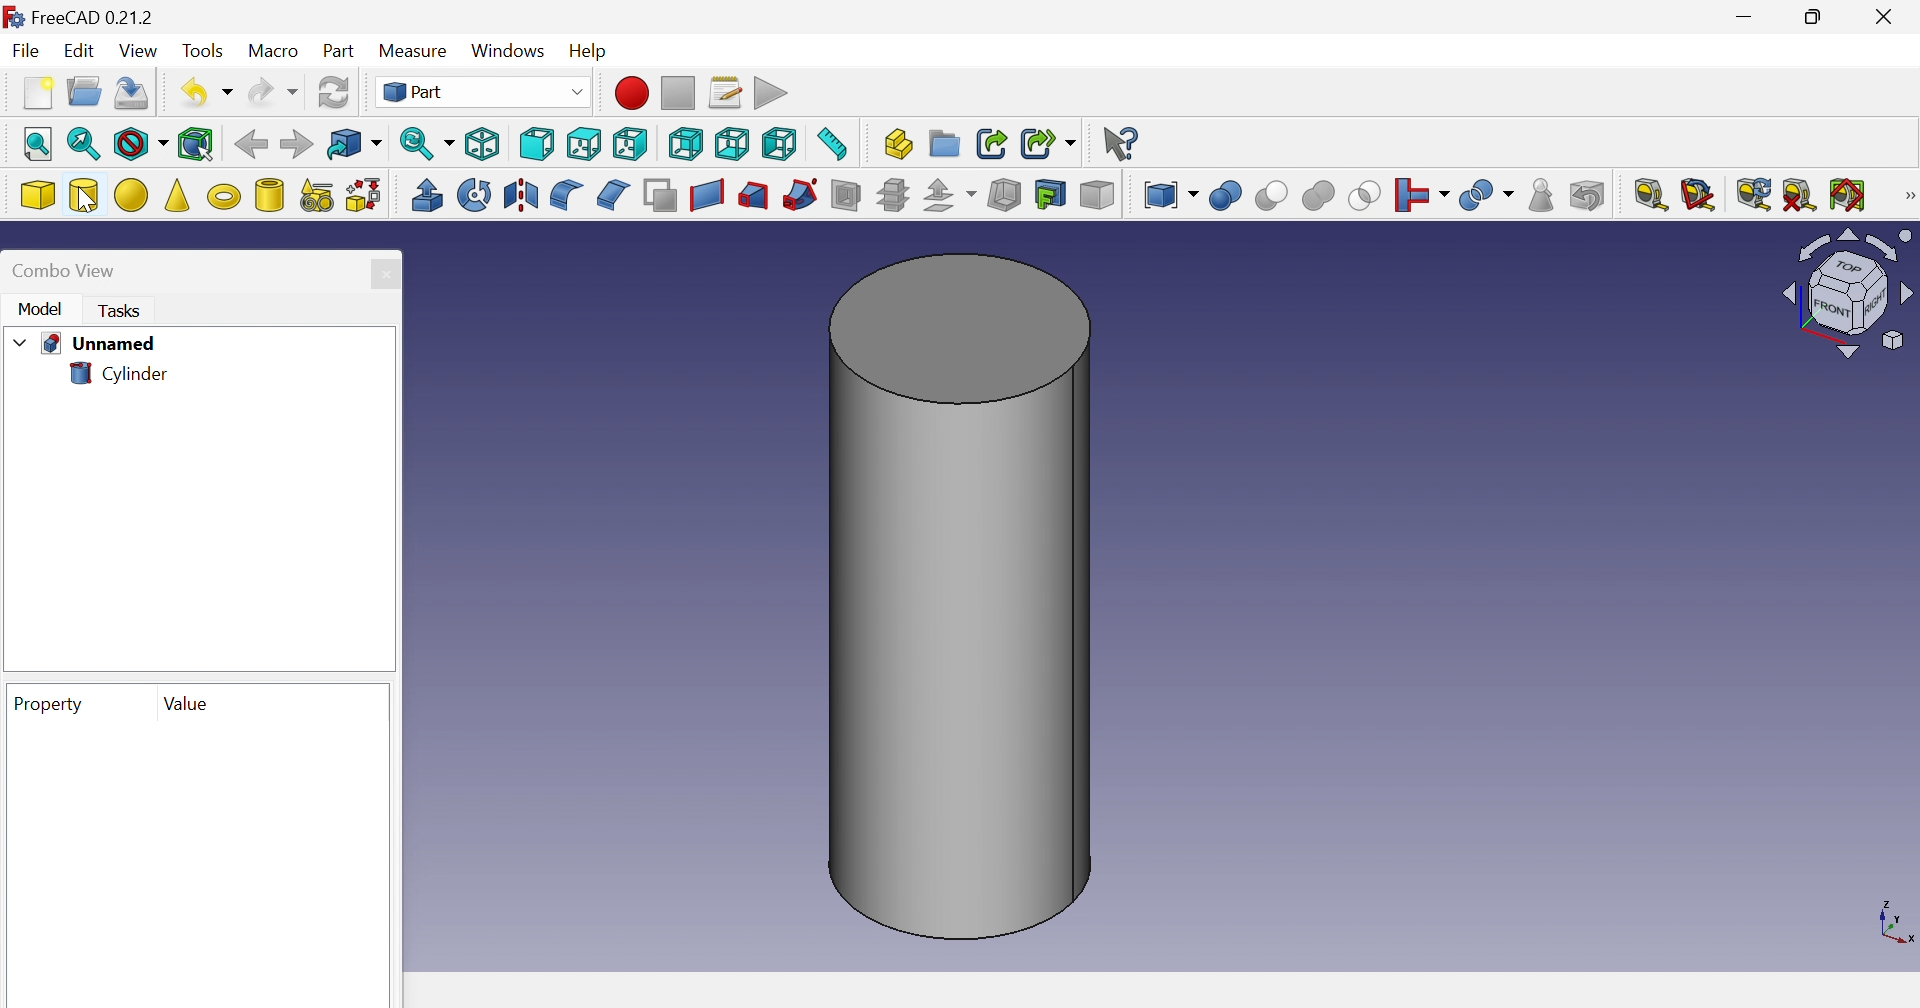 The image size is (1920, 1008). Describe the element at coordinates (224, 198) in the screenshot. I see `Torus` at that location.